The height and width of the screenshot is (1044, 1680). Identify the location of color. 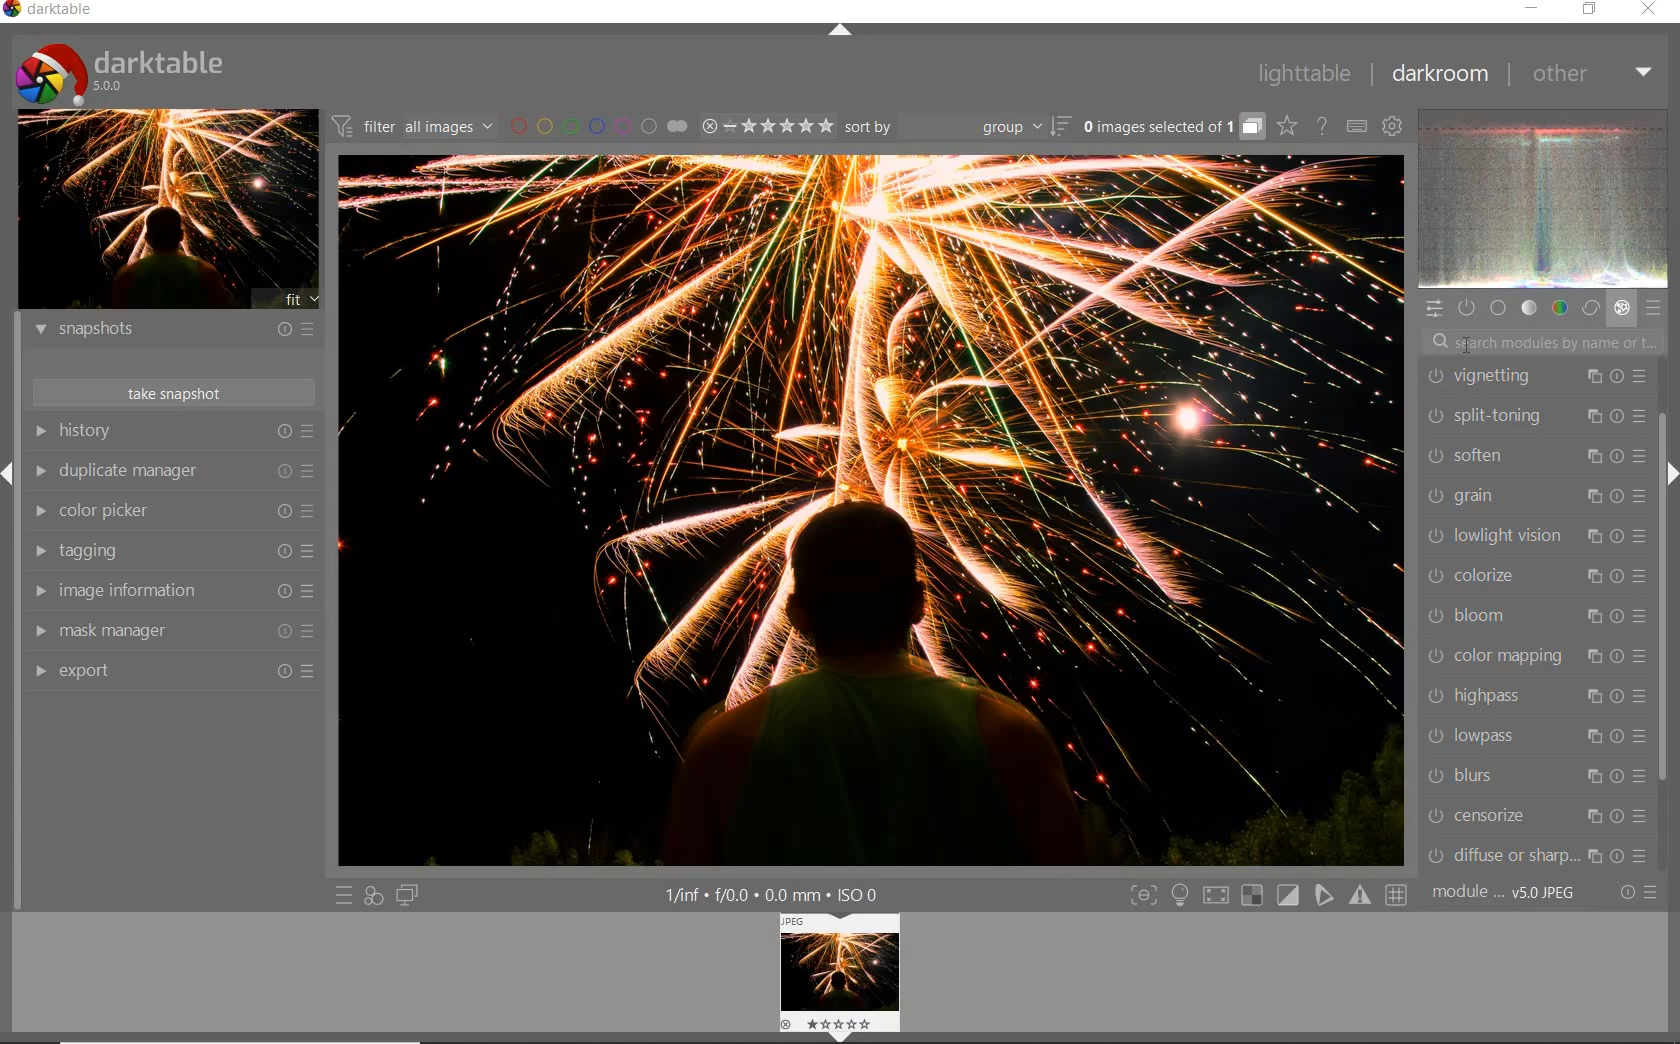
(1561, 308).